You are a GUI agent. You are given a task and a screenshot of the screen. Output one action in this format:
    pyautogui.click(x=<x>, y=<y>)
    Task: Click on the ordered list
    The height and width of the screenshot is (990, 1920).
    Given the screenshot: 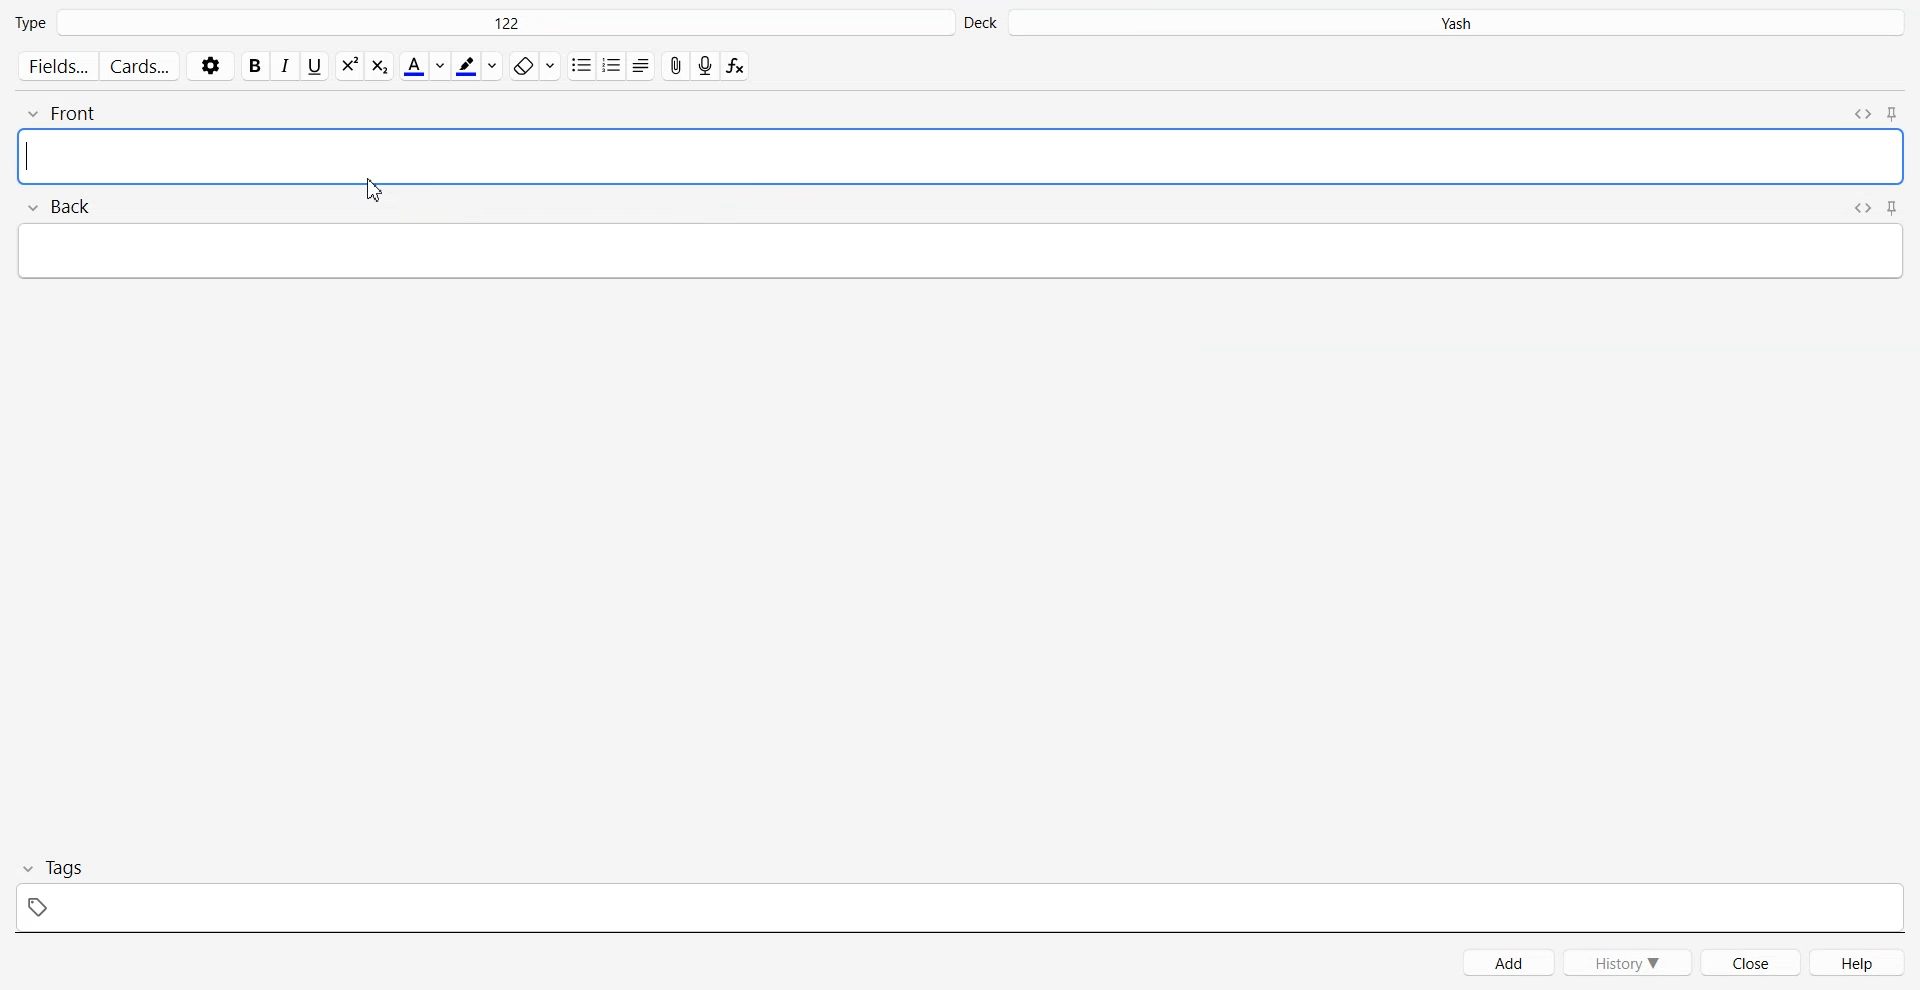 What is the action you would take?
    pyautogui.click(x=611, y=64)
    